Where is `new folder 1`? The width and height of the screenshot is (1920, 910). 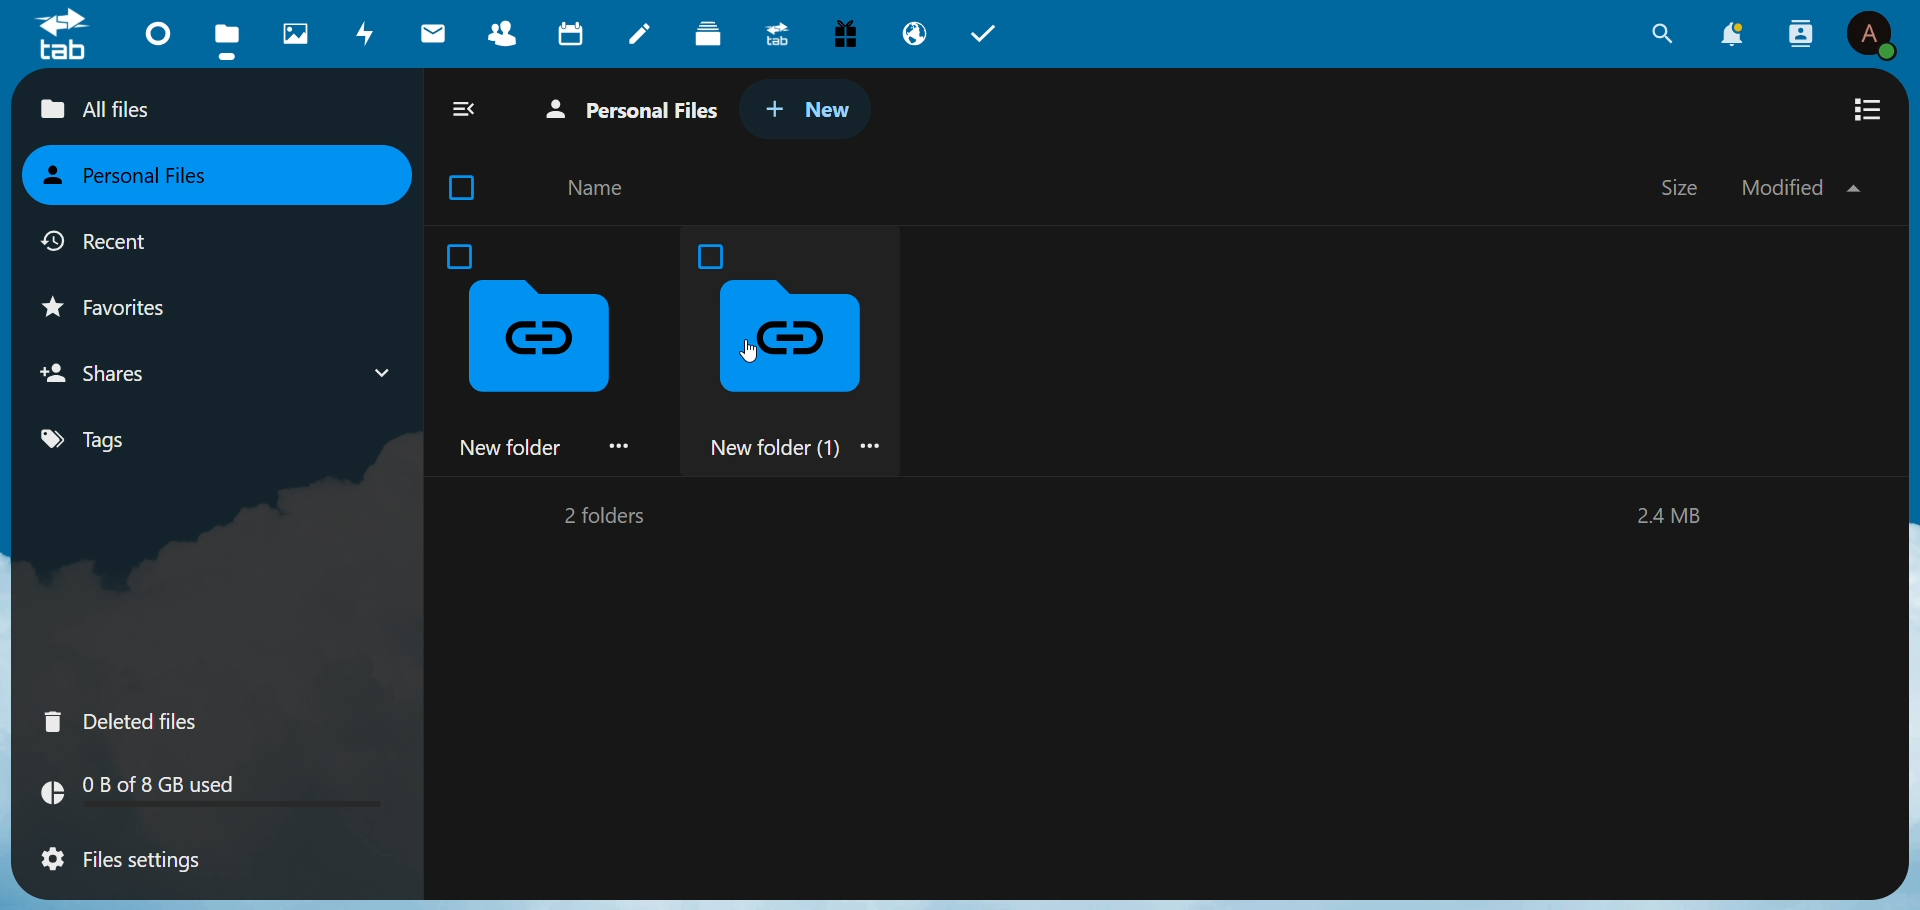
new folder 1 is located at coordinates (803, 350).